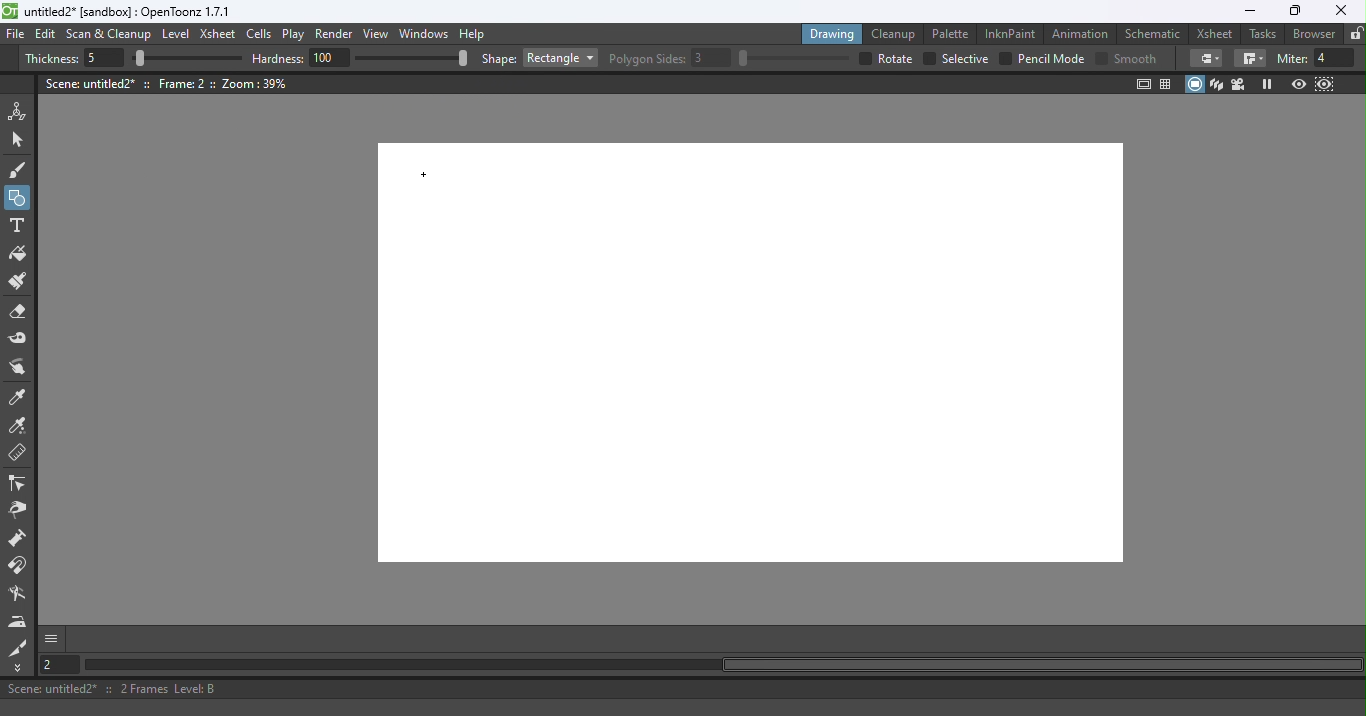  What do you see at coordinates (109, 36) in the screenshot?
I see `Scan & Cleanup` at bounding box center [109, 36].